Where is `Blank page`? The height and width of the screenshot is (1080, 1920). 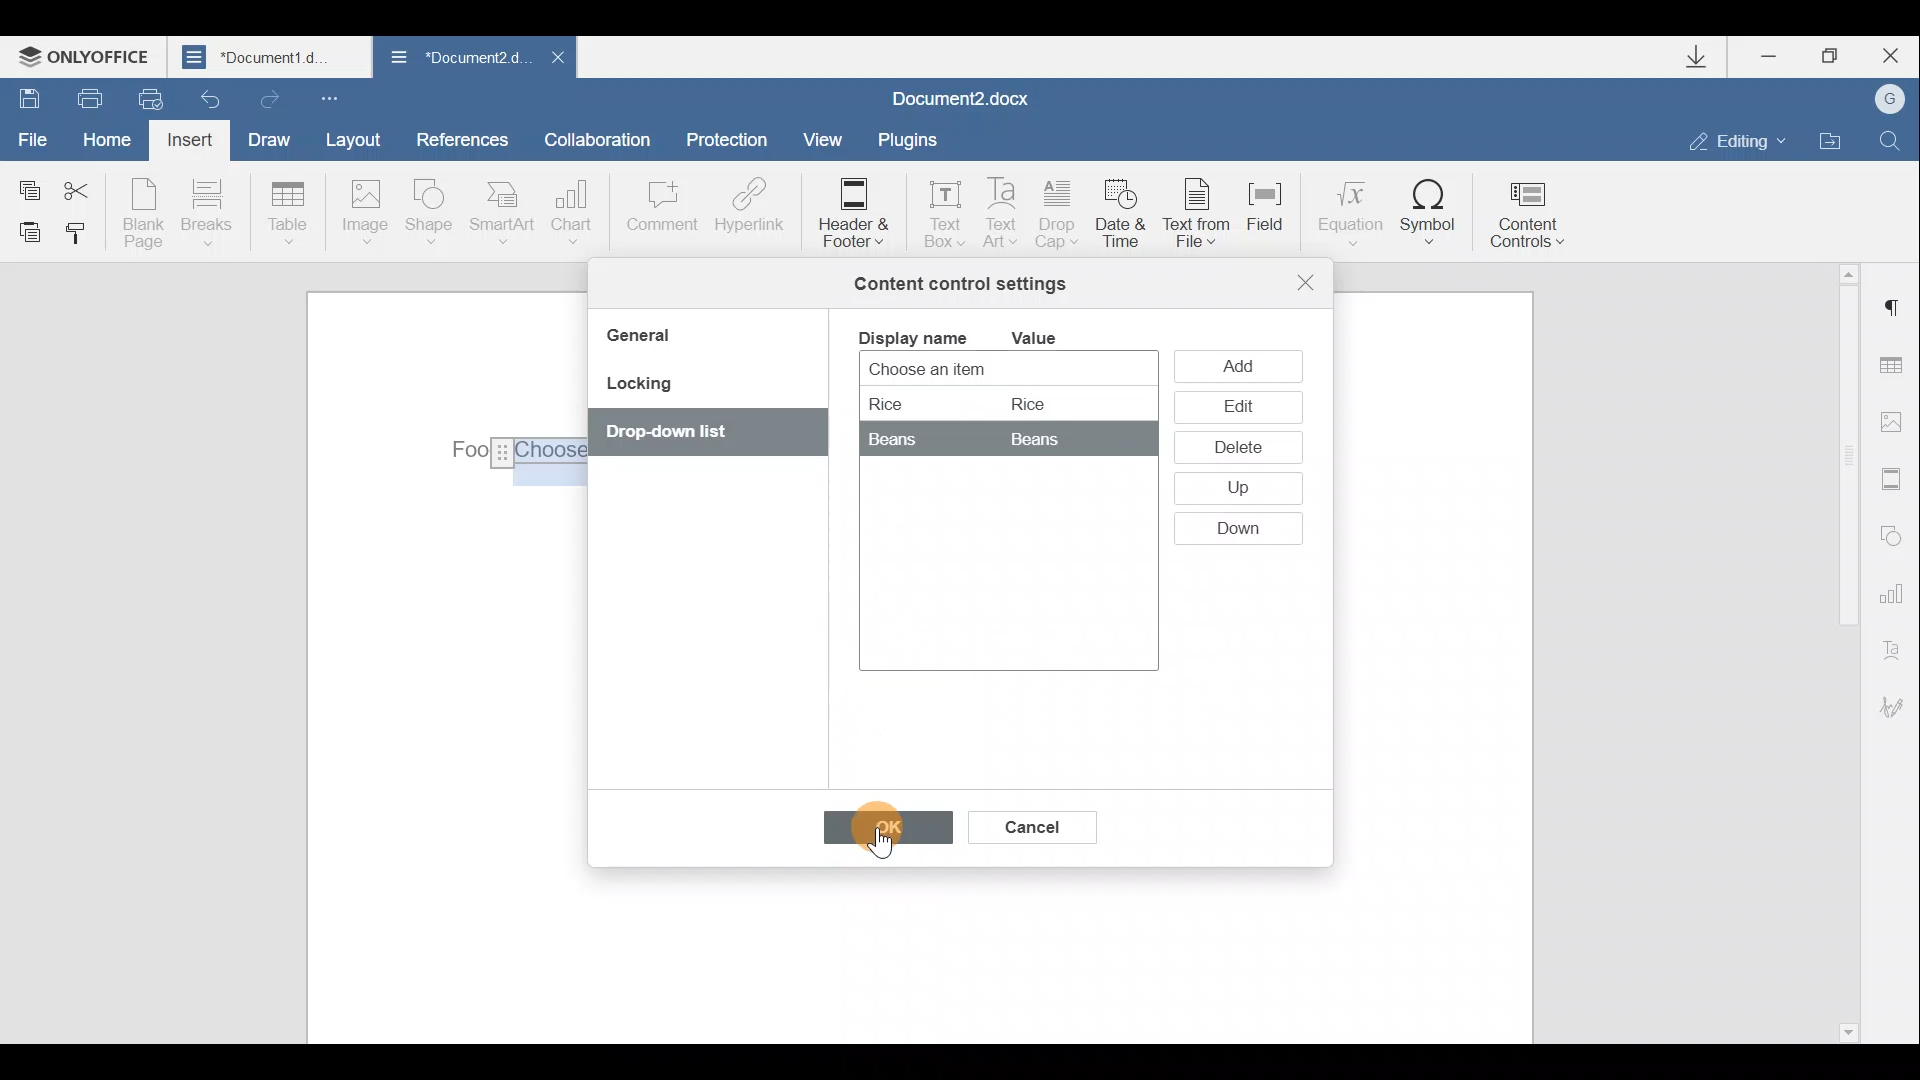 Blank page is located at coordinates (143, 213).